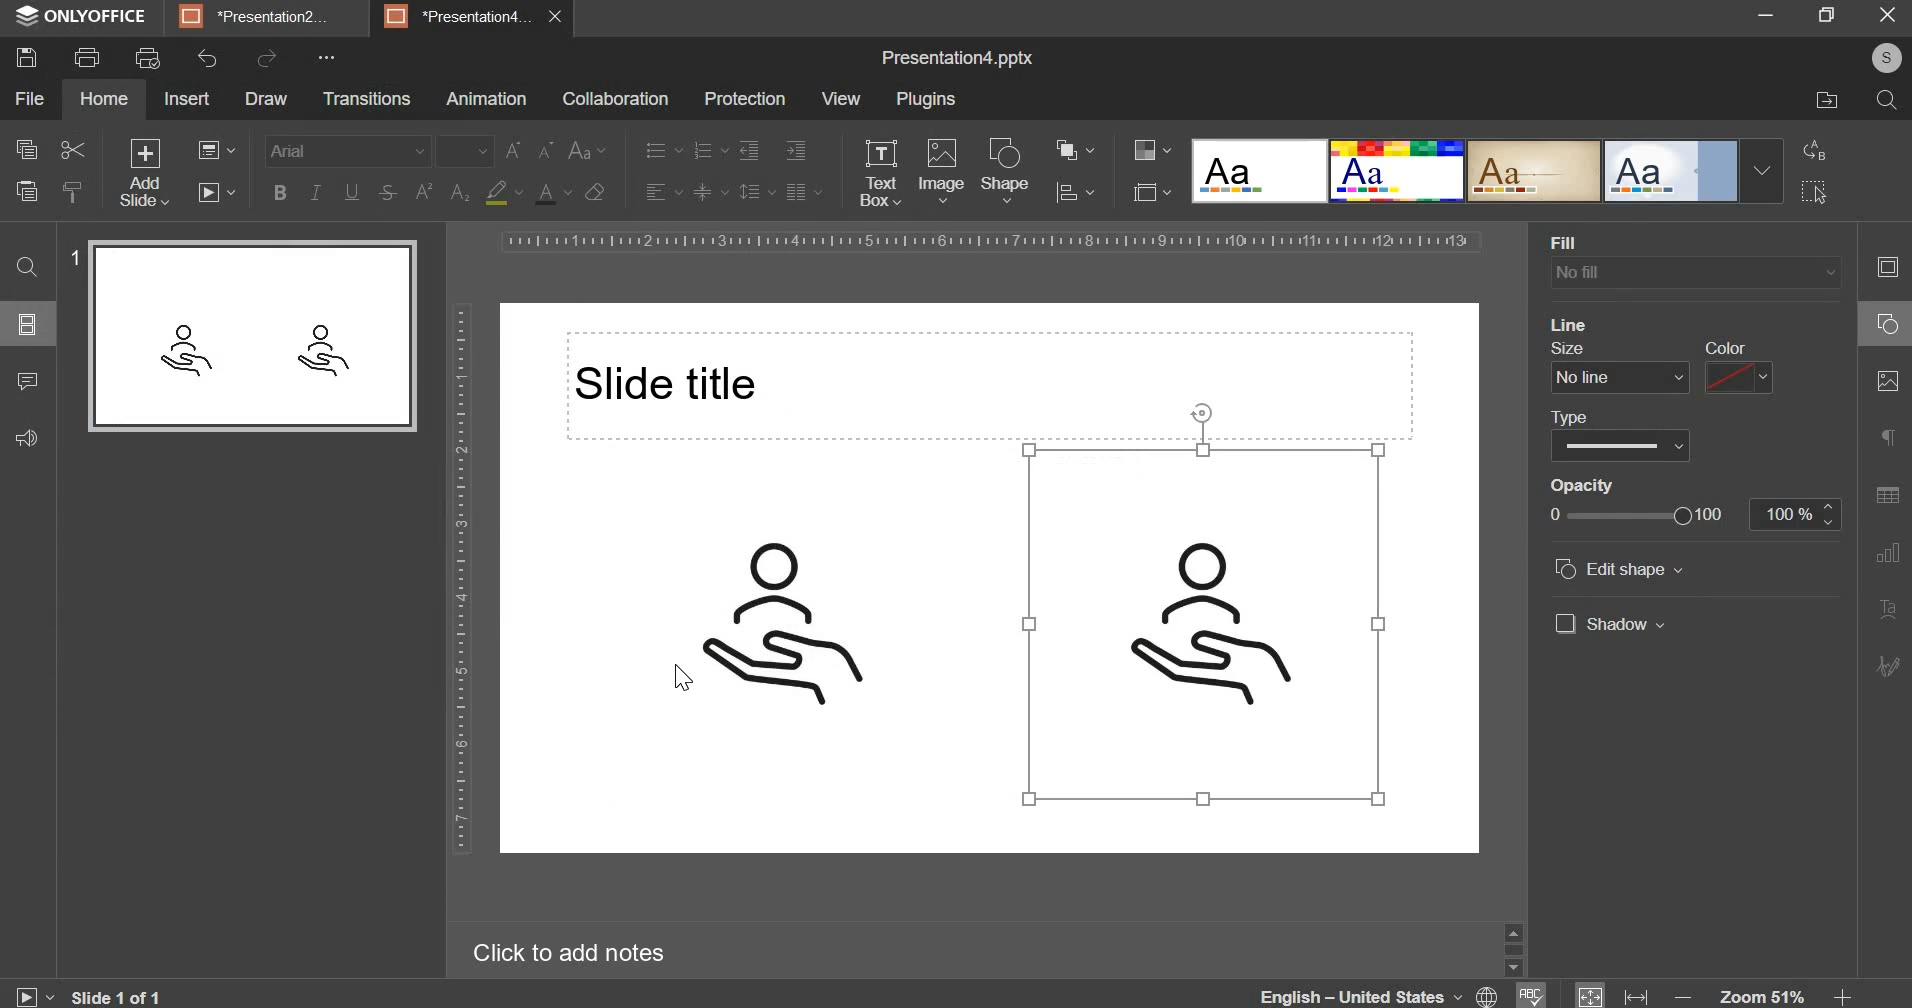  I want to click on collaboration, so click(614, 101).